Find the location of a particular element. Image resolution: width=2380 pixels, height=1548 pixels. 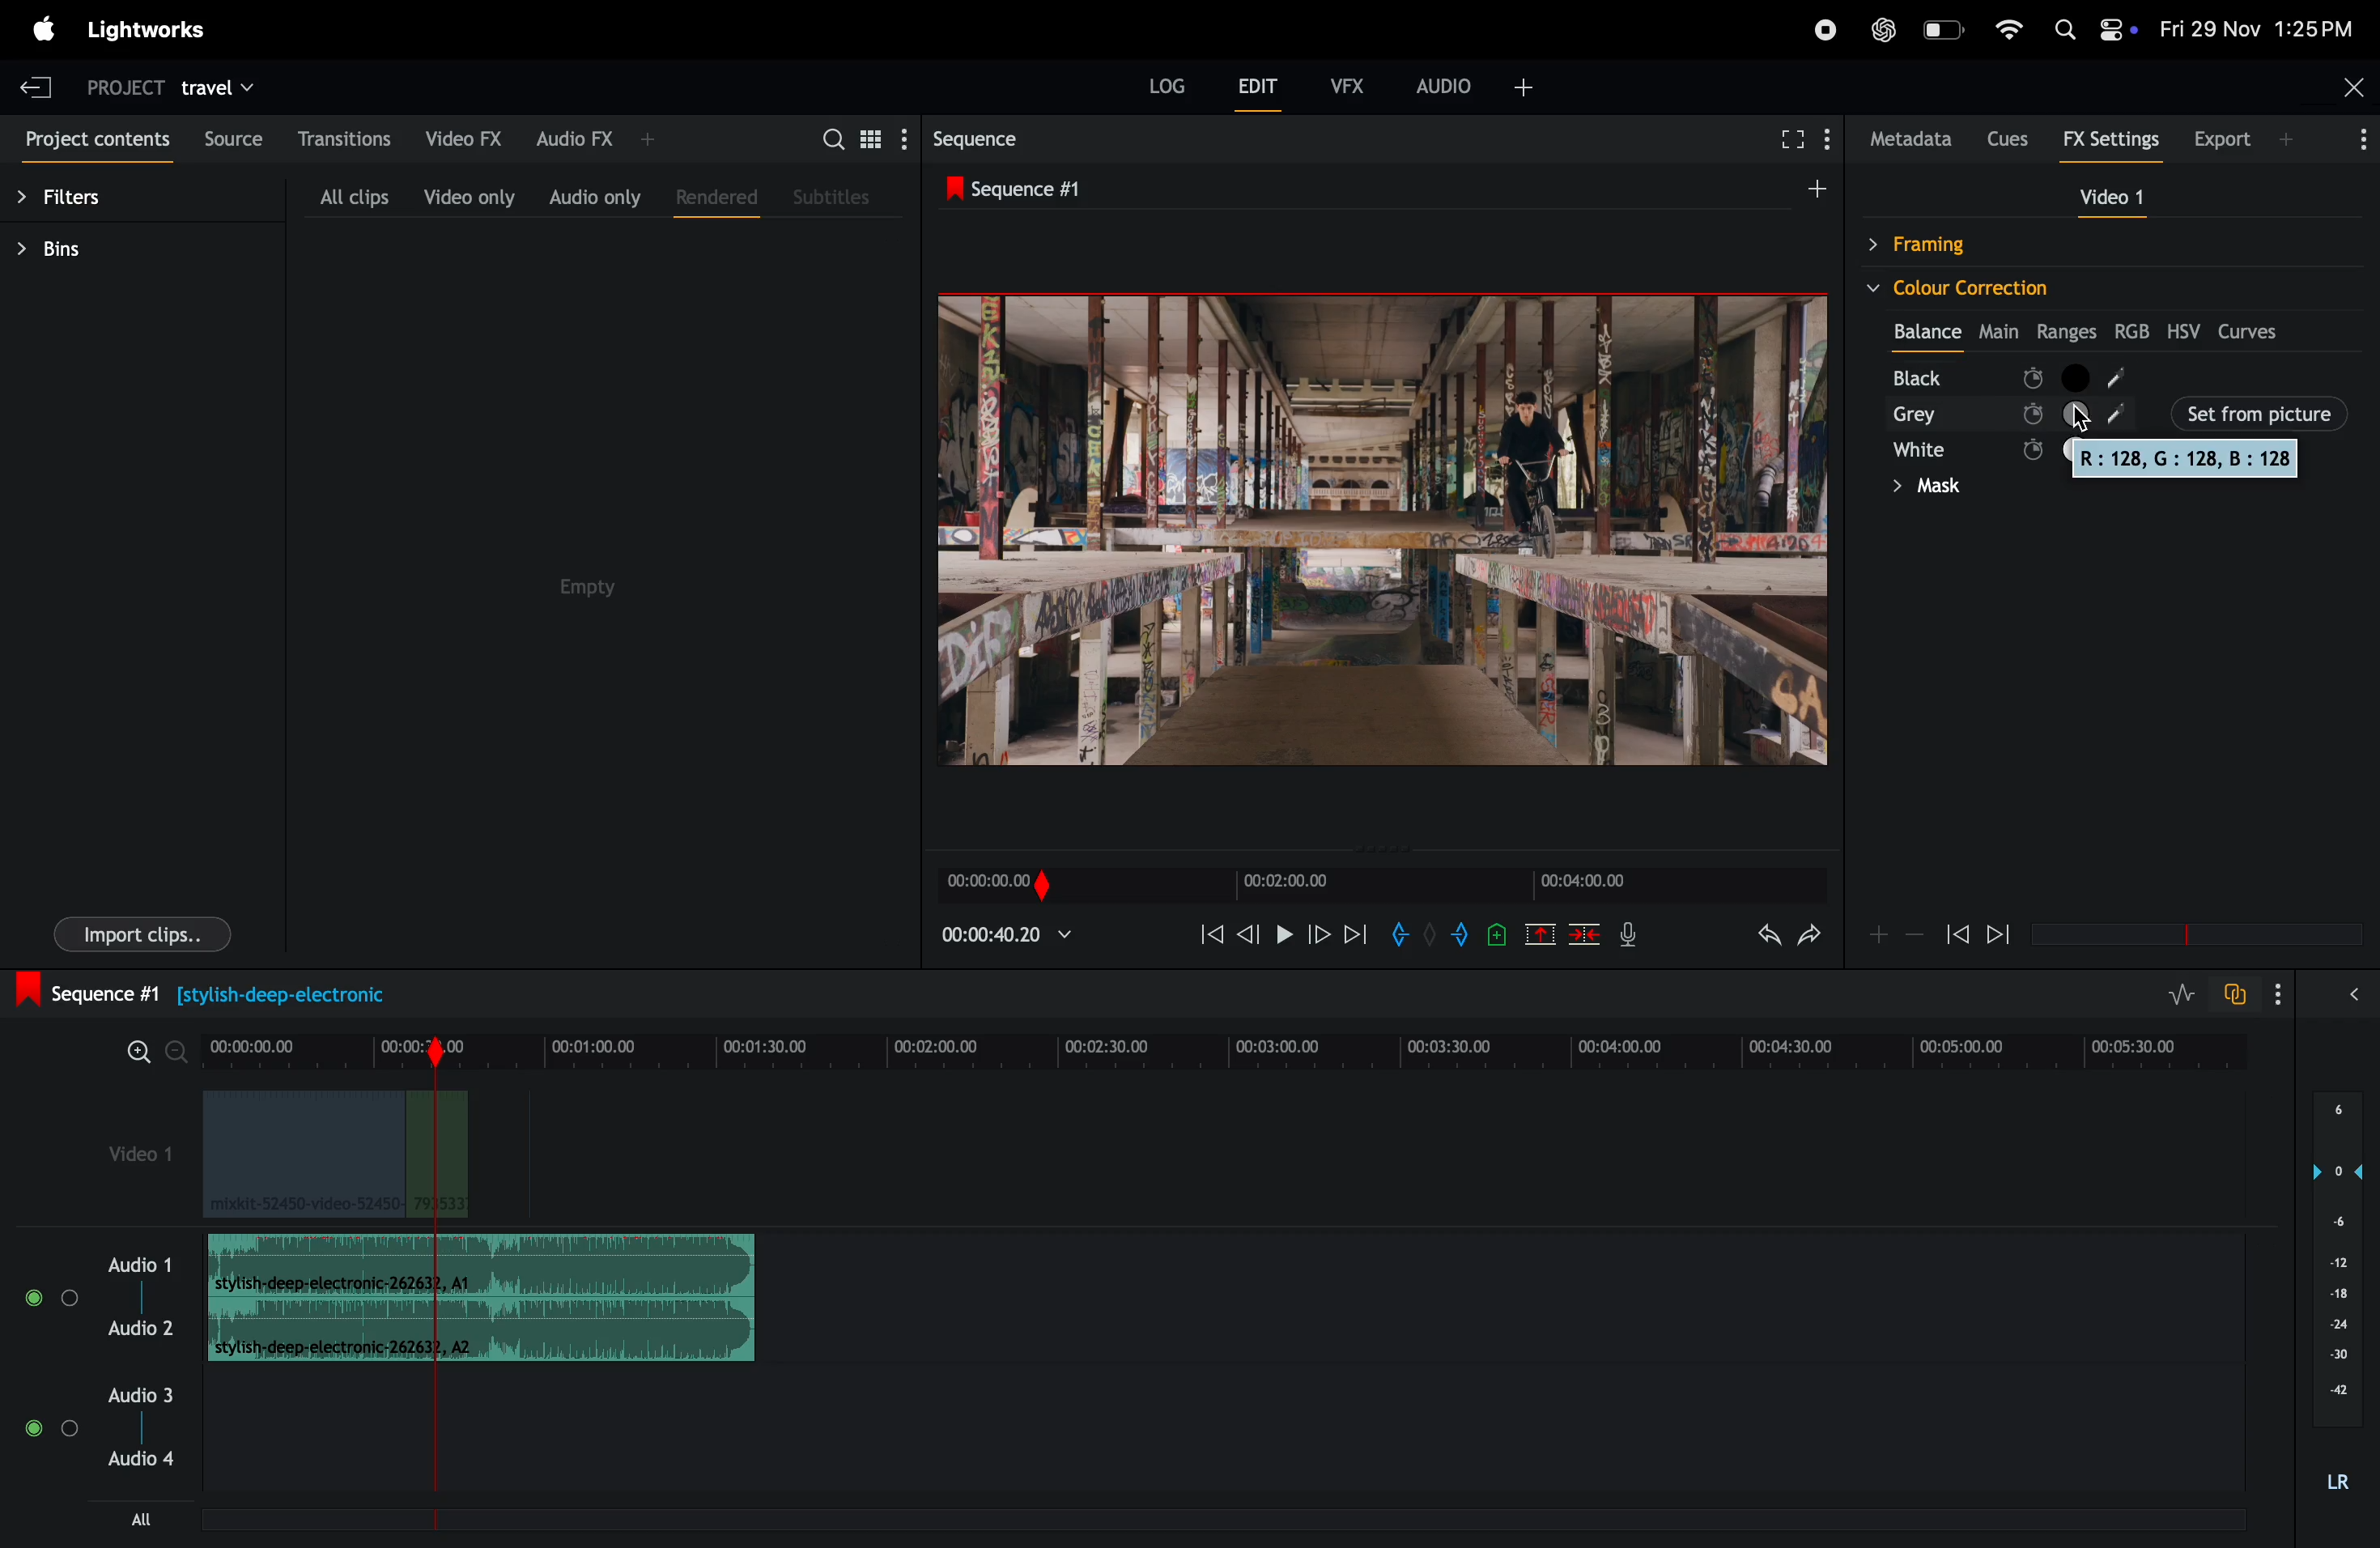

forward is located at coordinates (2000, 937).